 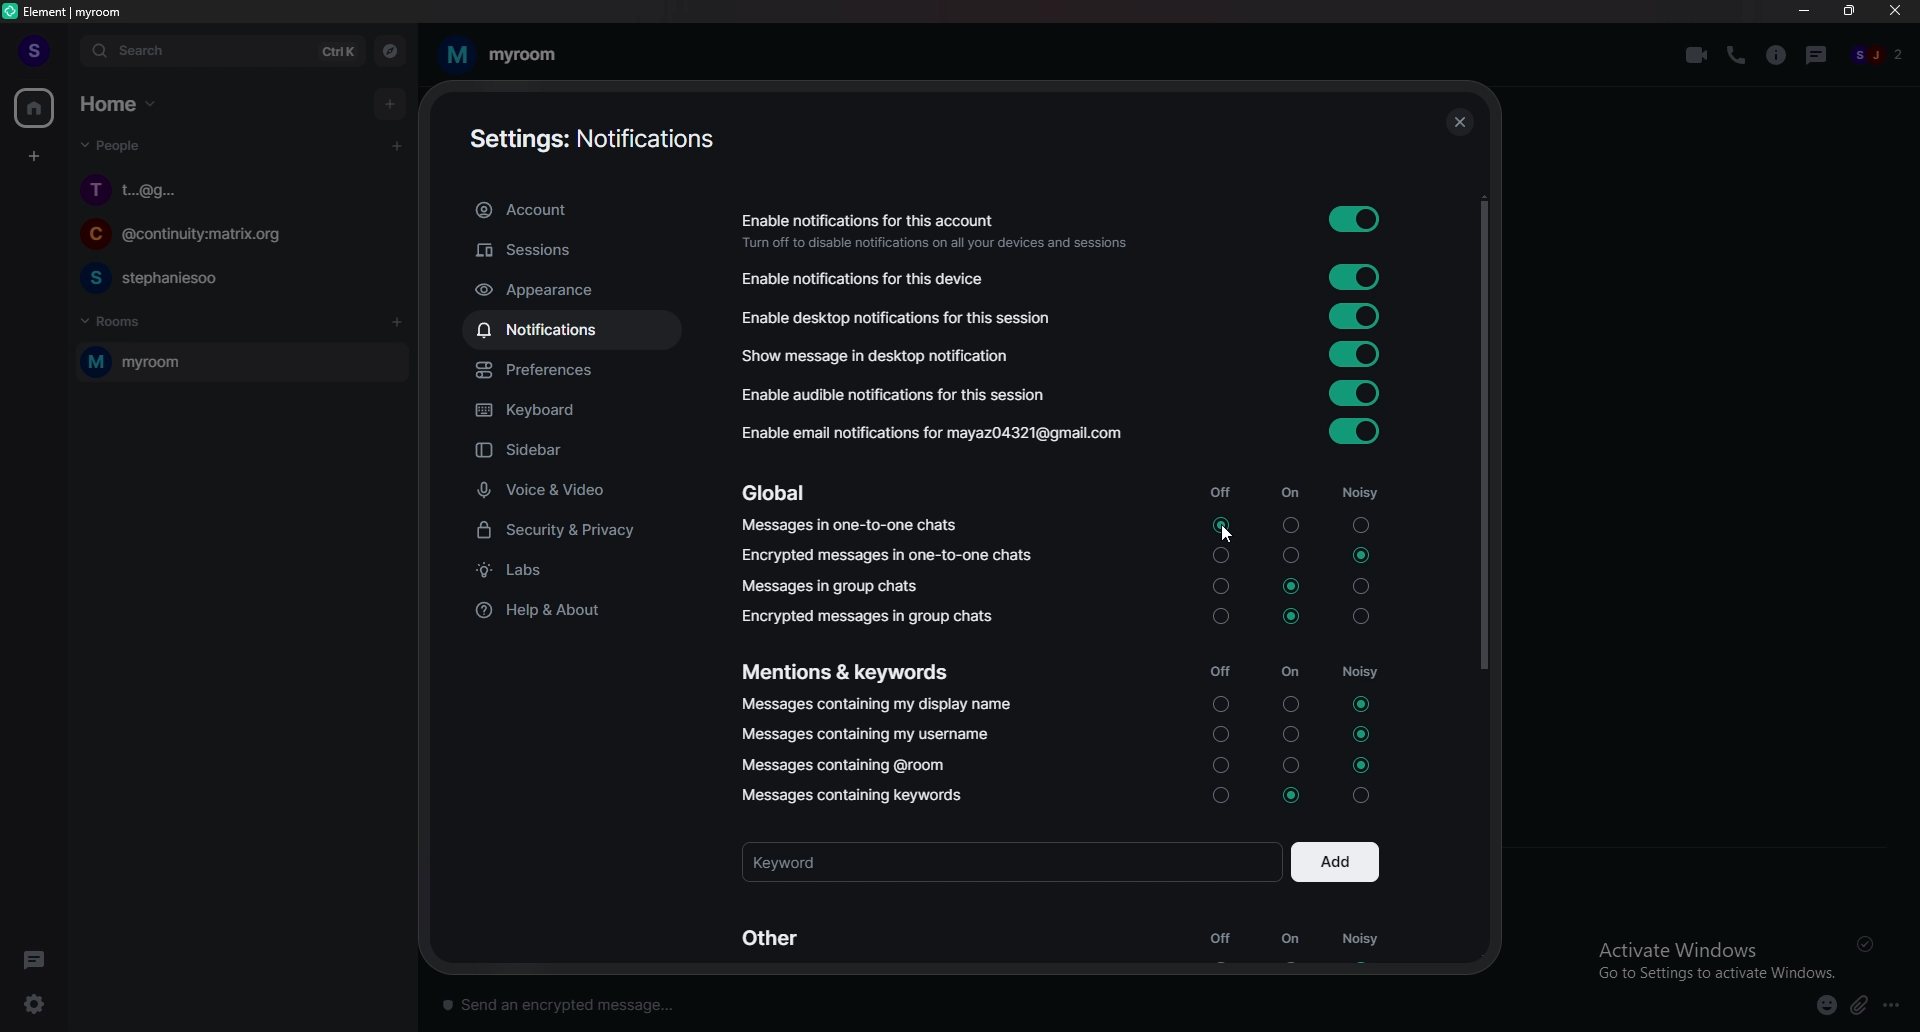 What do you see at coordinates (1883, 55) in the screenshot?
I see `people` at bounding box center [1883, 55].